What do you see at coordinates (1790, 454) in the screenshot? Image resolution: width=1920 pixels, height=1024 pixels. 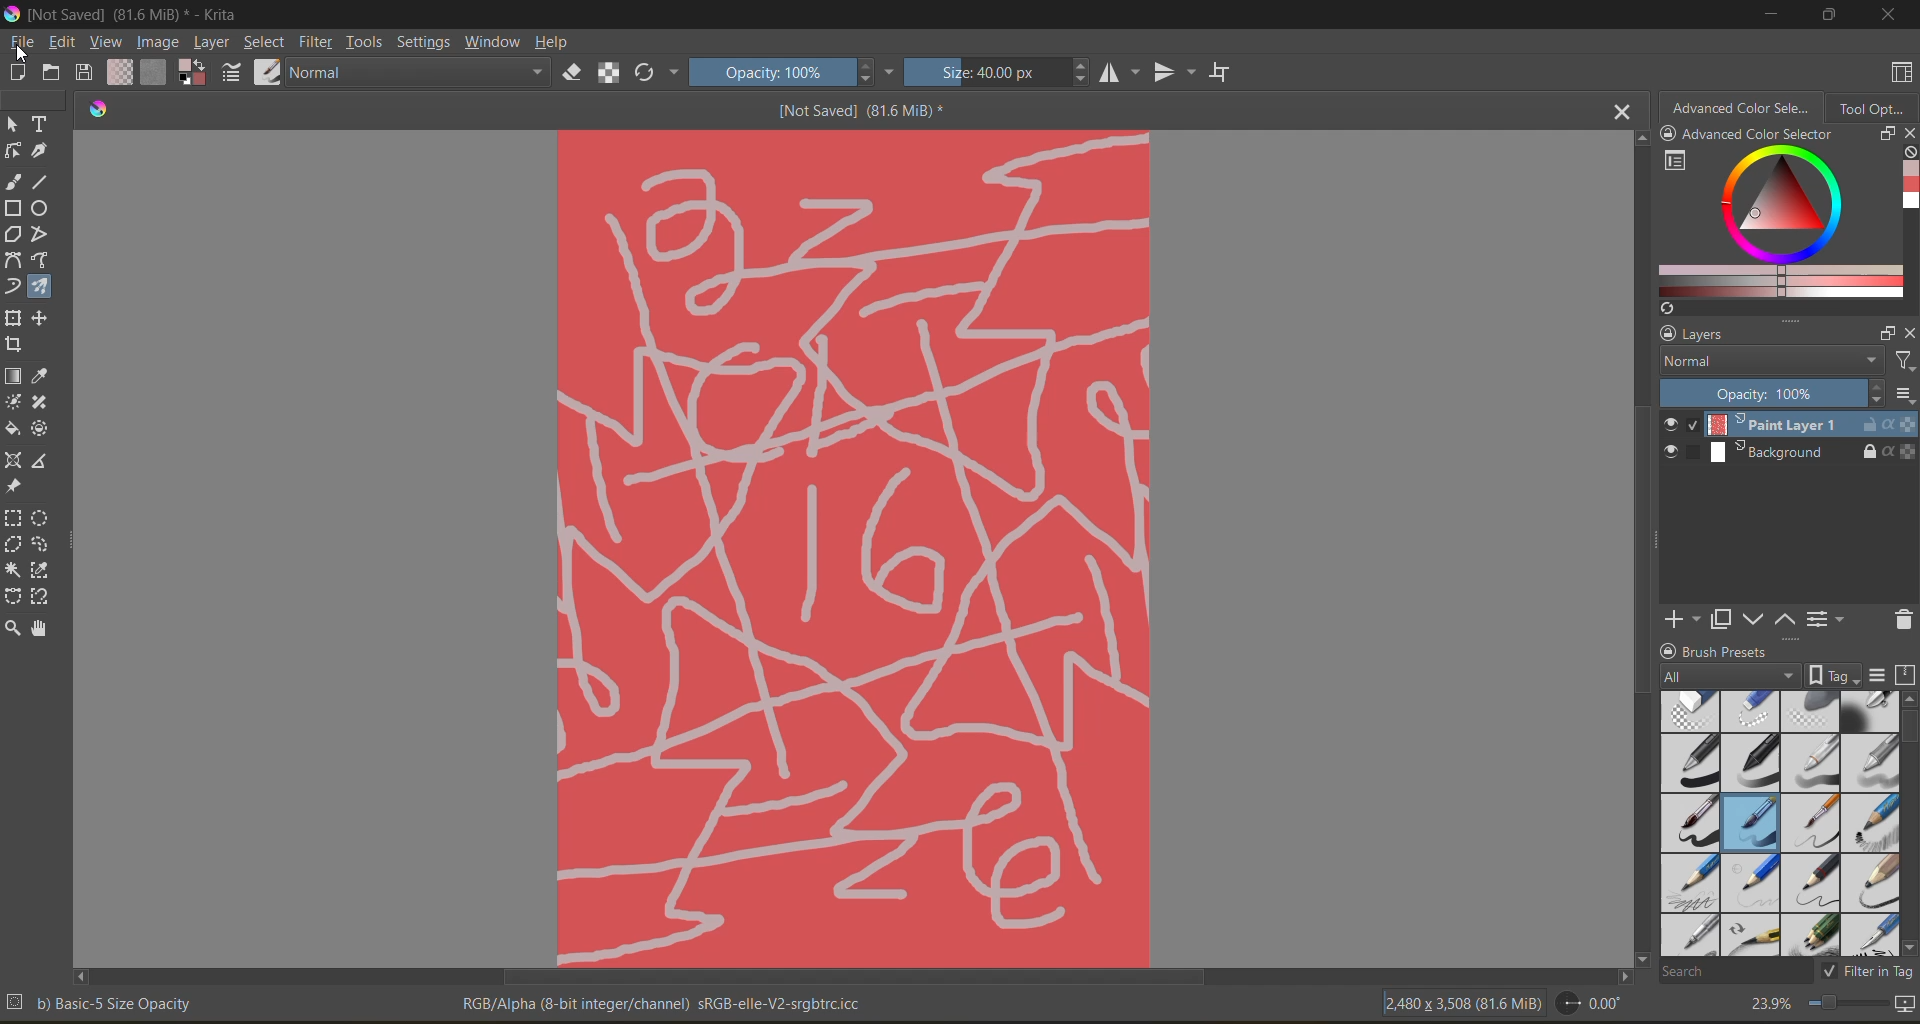 I see `layer` at bounding box center [1790, 454].